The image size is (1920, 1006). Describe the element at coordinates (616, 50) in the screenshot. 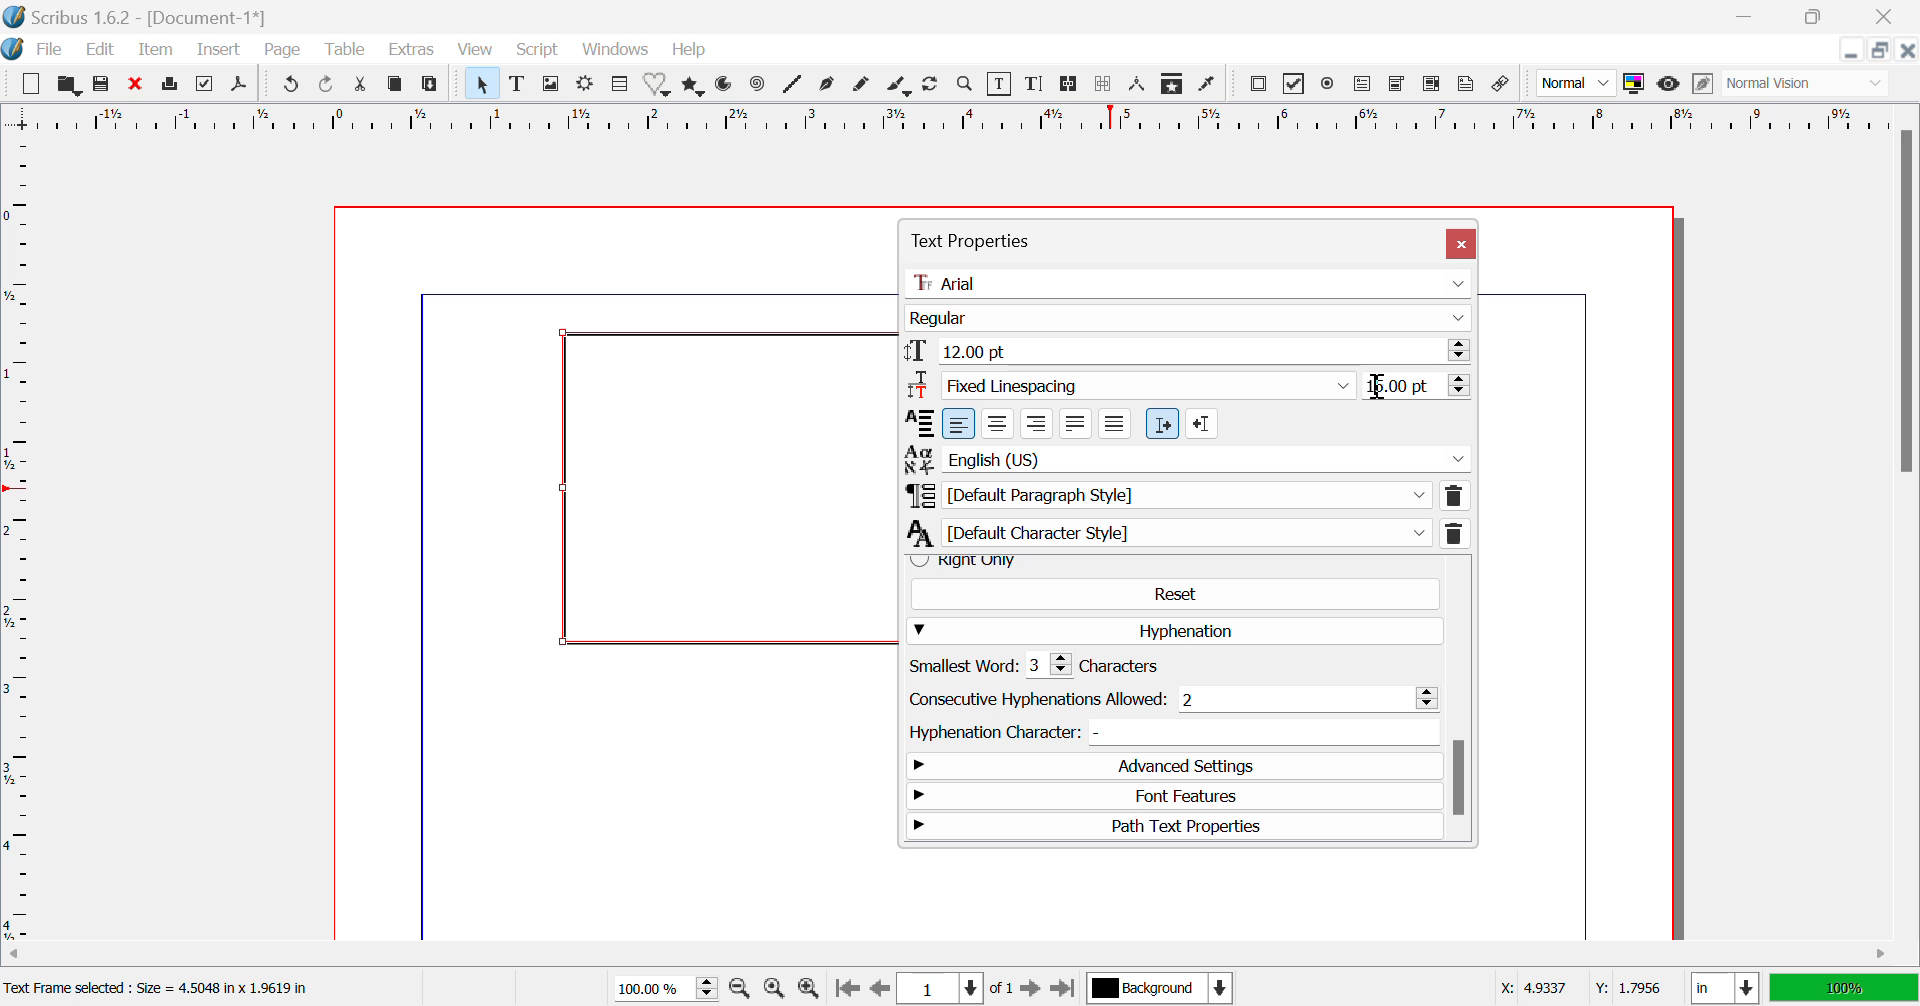

I see `Windows` at that location.